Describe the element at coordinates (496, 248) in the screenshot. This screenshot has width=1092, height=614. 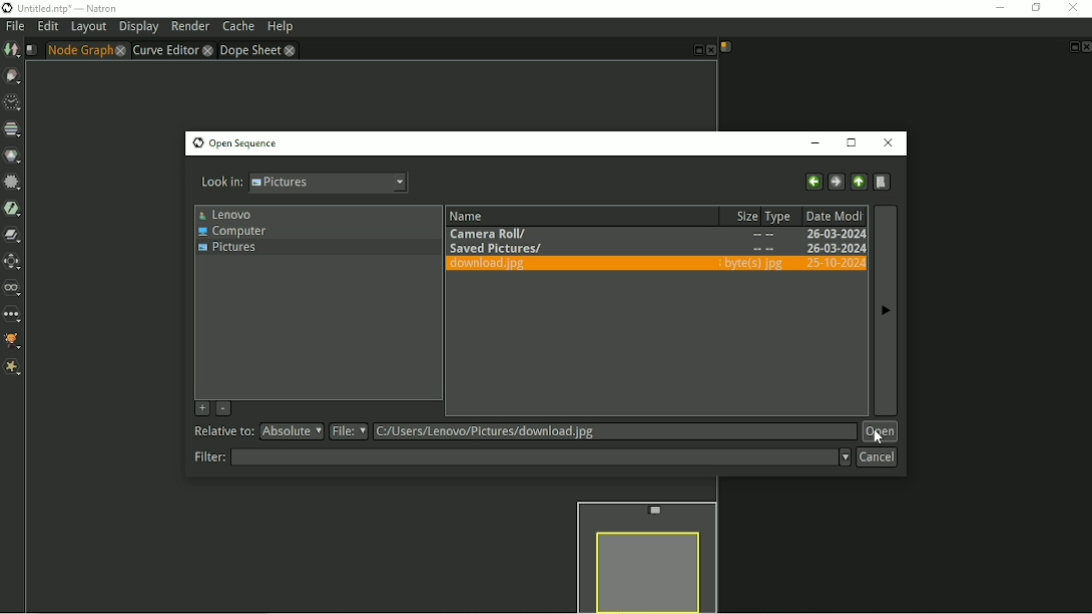
I see `Saved Pictures/` at that location.